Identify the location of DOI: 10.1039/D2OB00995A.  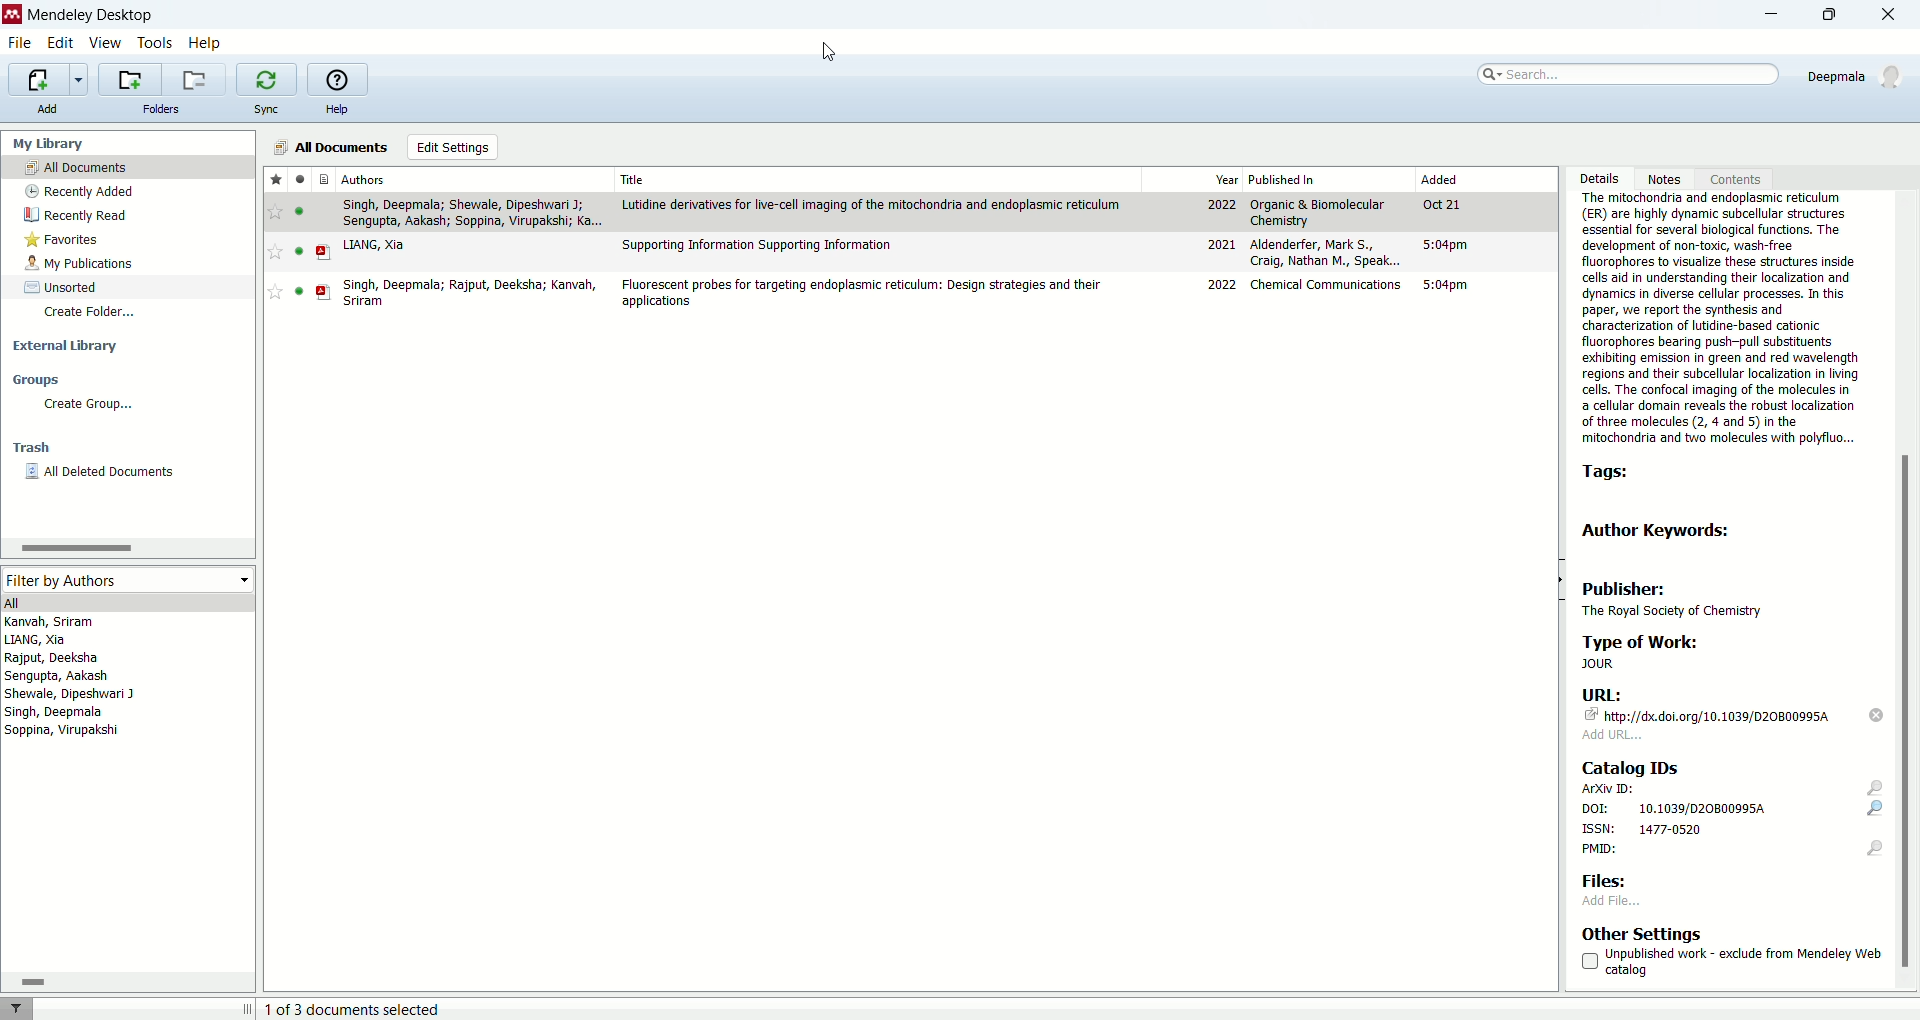
(1730, 809).